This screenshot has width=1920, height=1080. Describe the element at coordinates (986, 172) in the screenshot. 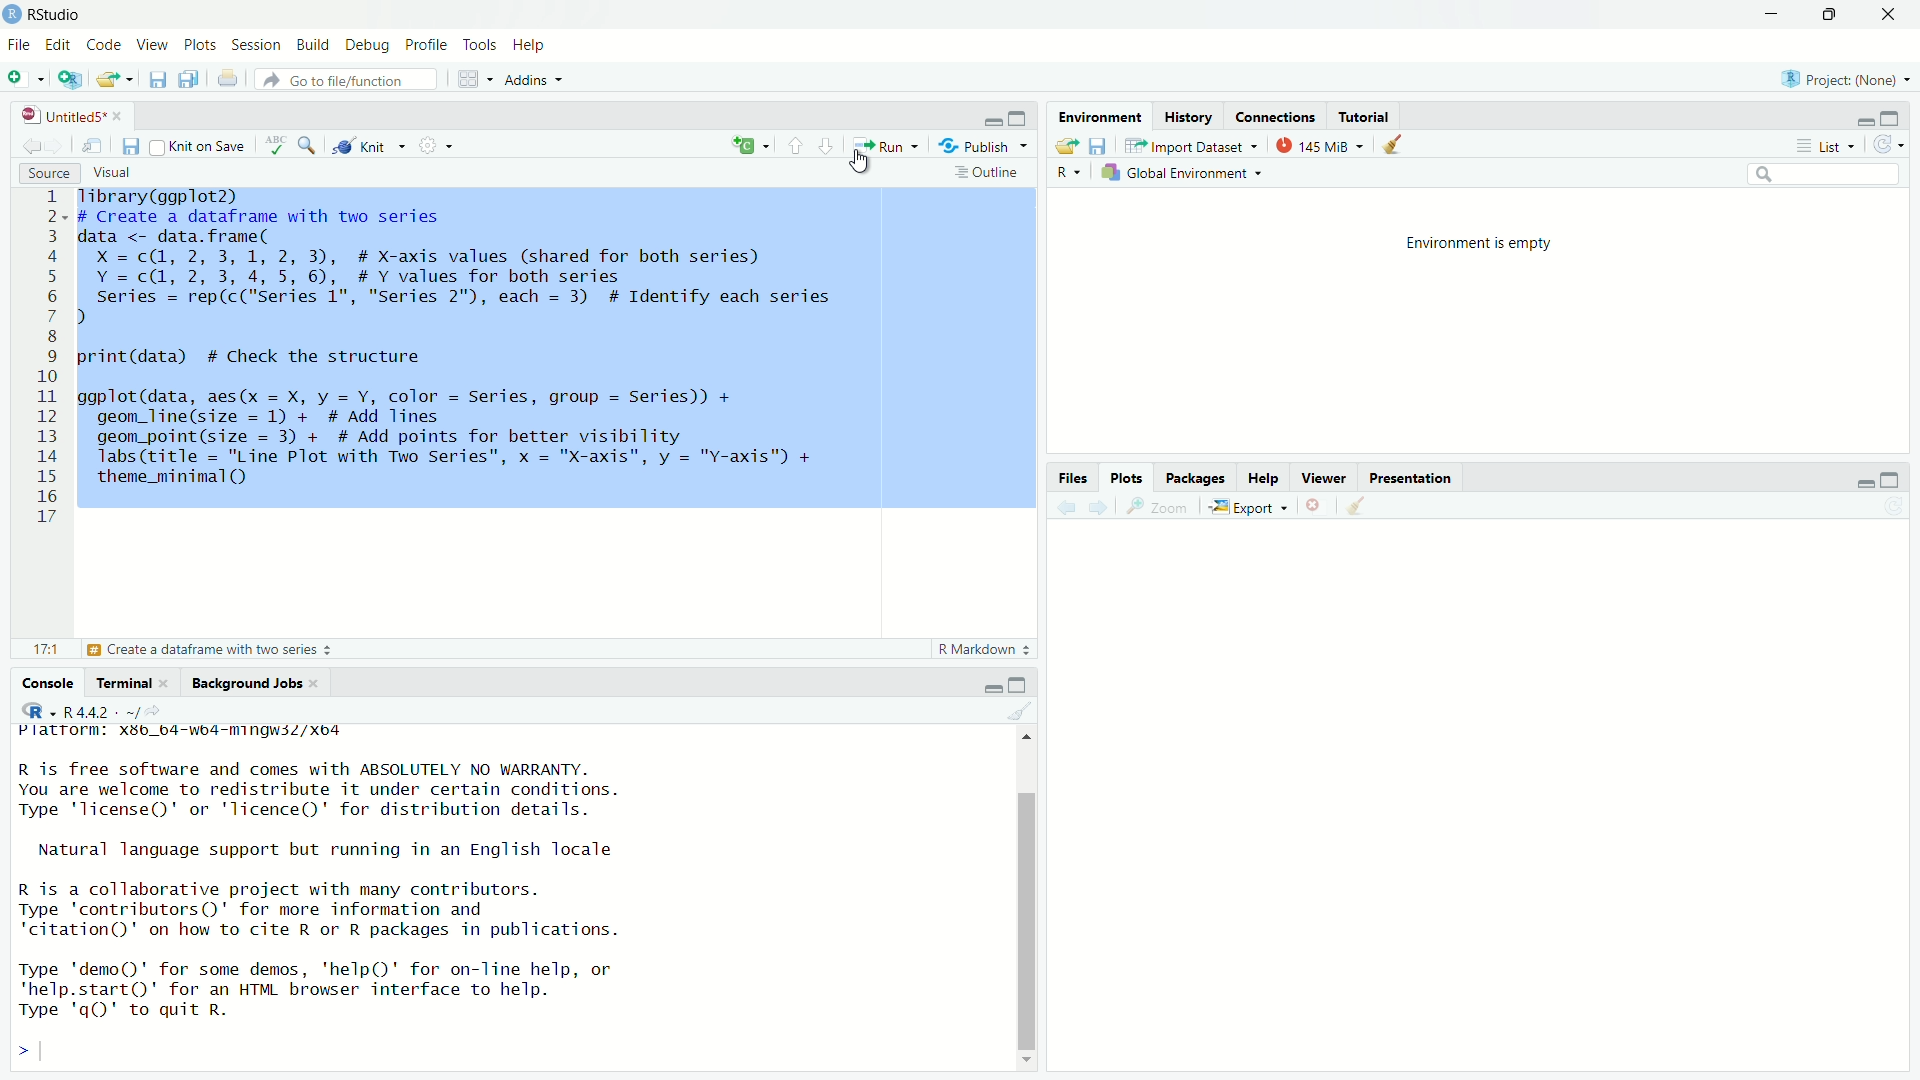

I see `Outline` at that location.